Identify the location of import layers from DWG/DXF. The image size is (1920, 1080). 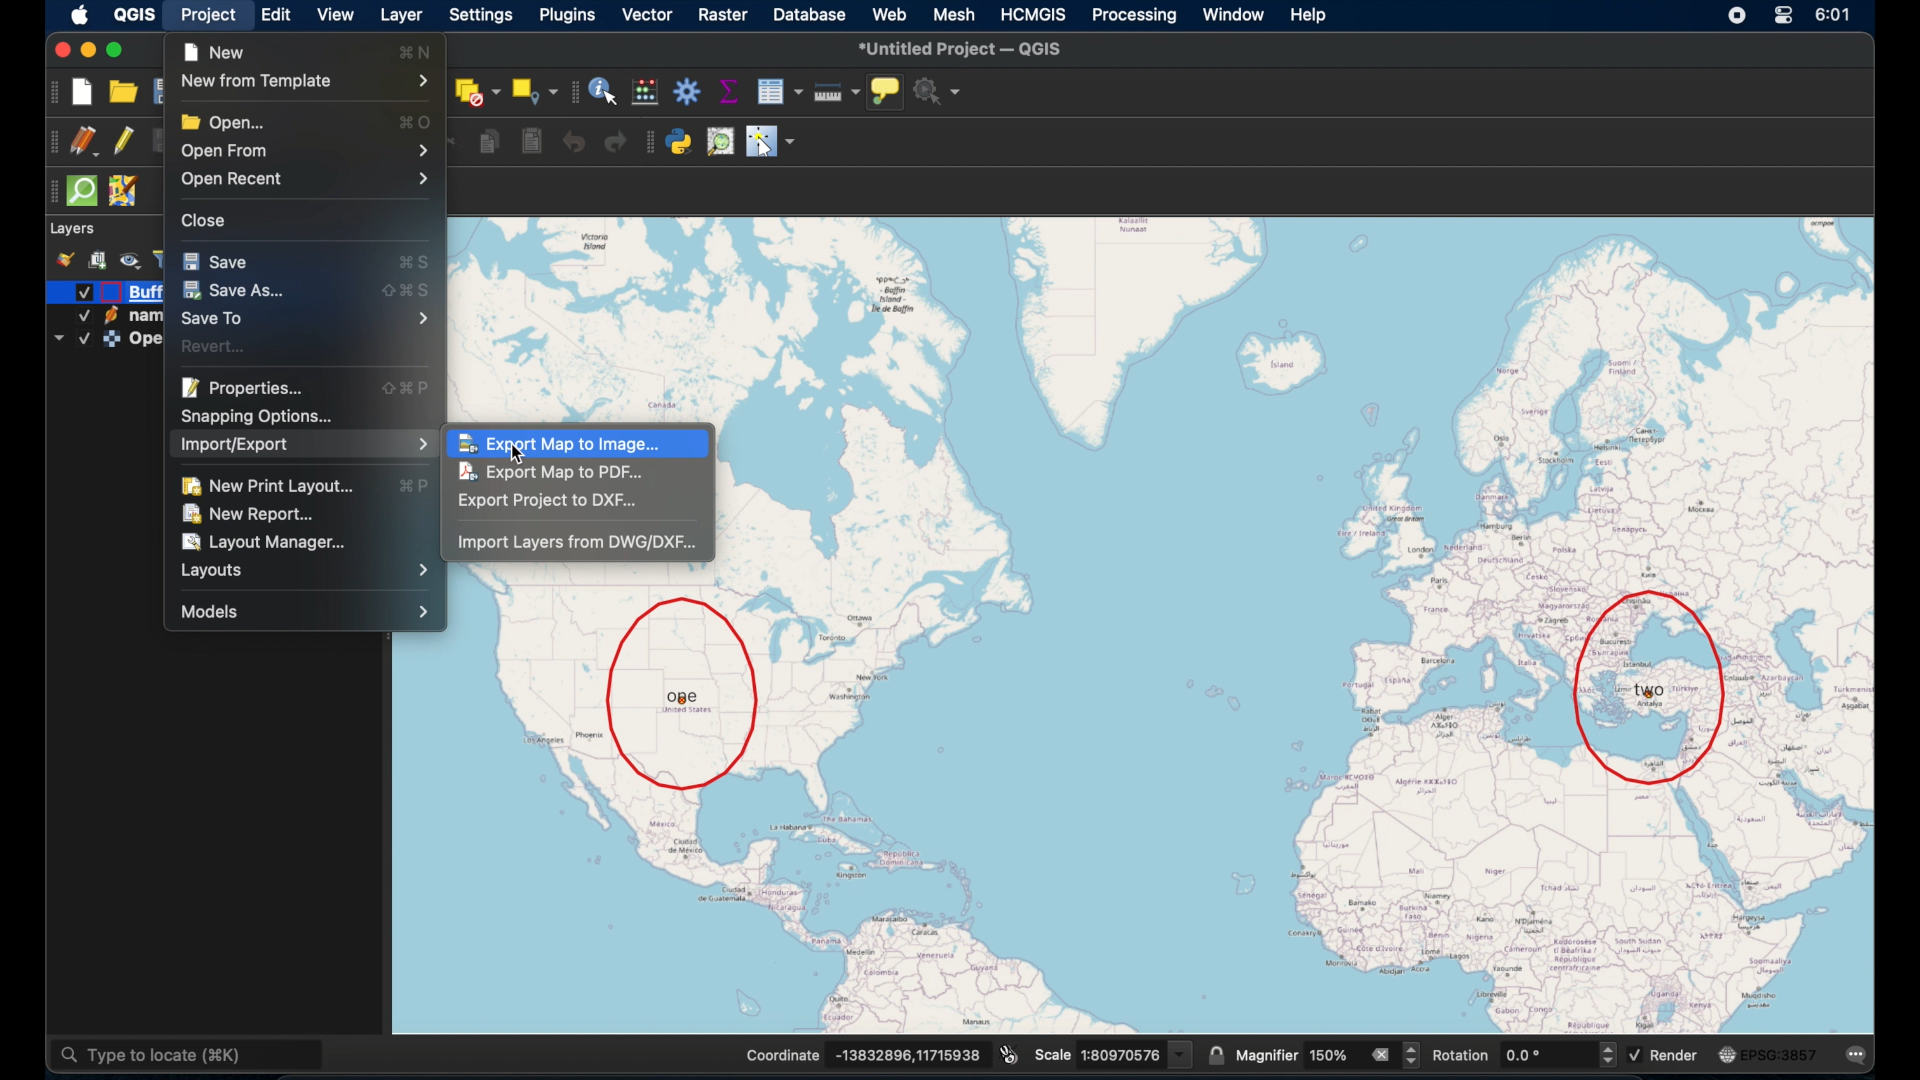
(579, 544).